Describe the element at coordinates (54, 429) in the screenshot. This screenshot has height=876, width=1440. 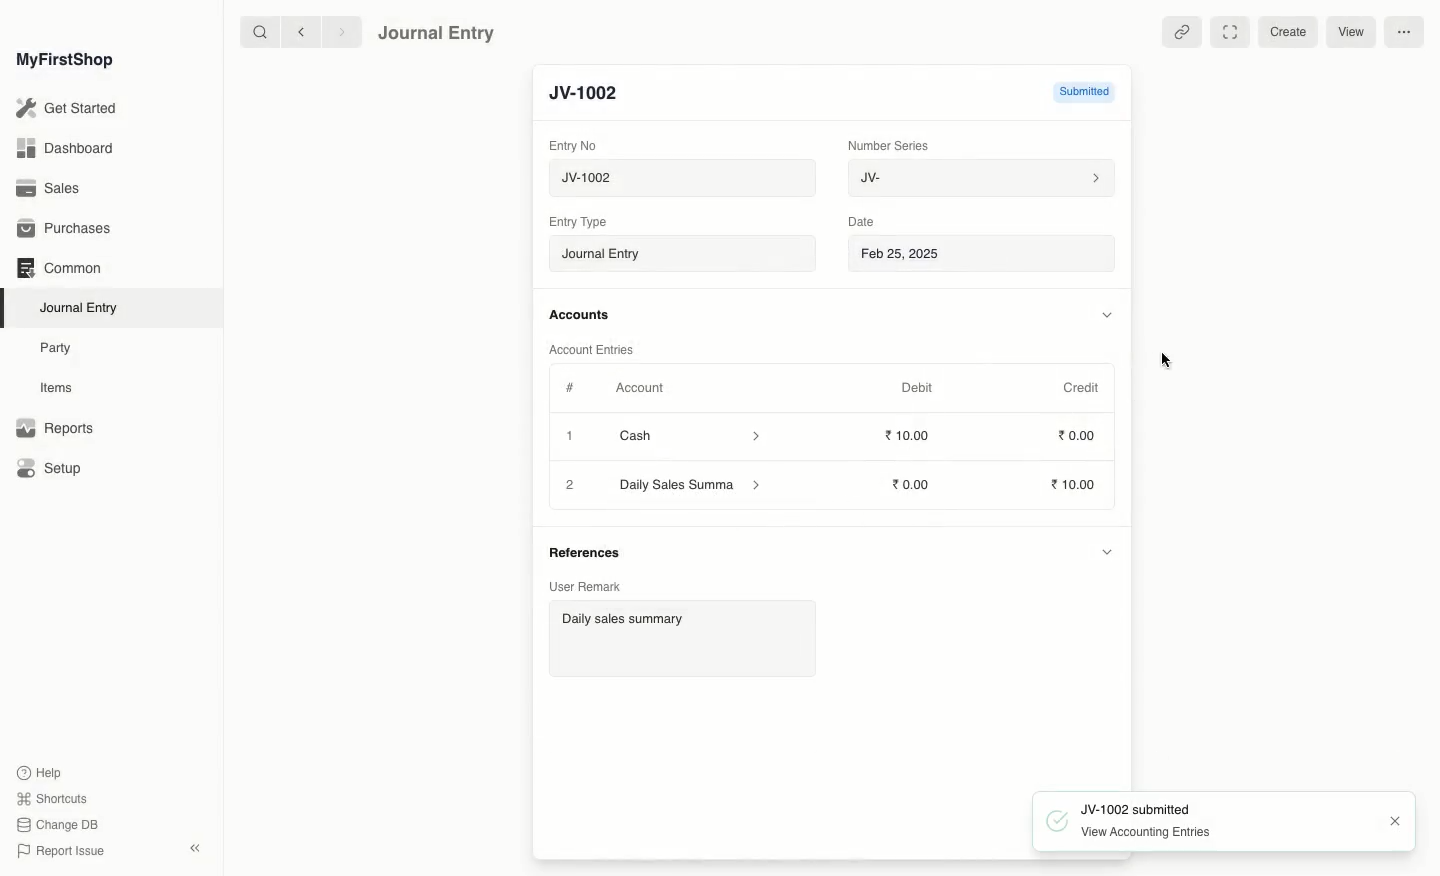
I see `Reports` at that location.